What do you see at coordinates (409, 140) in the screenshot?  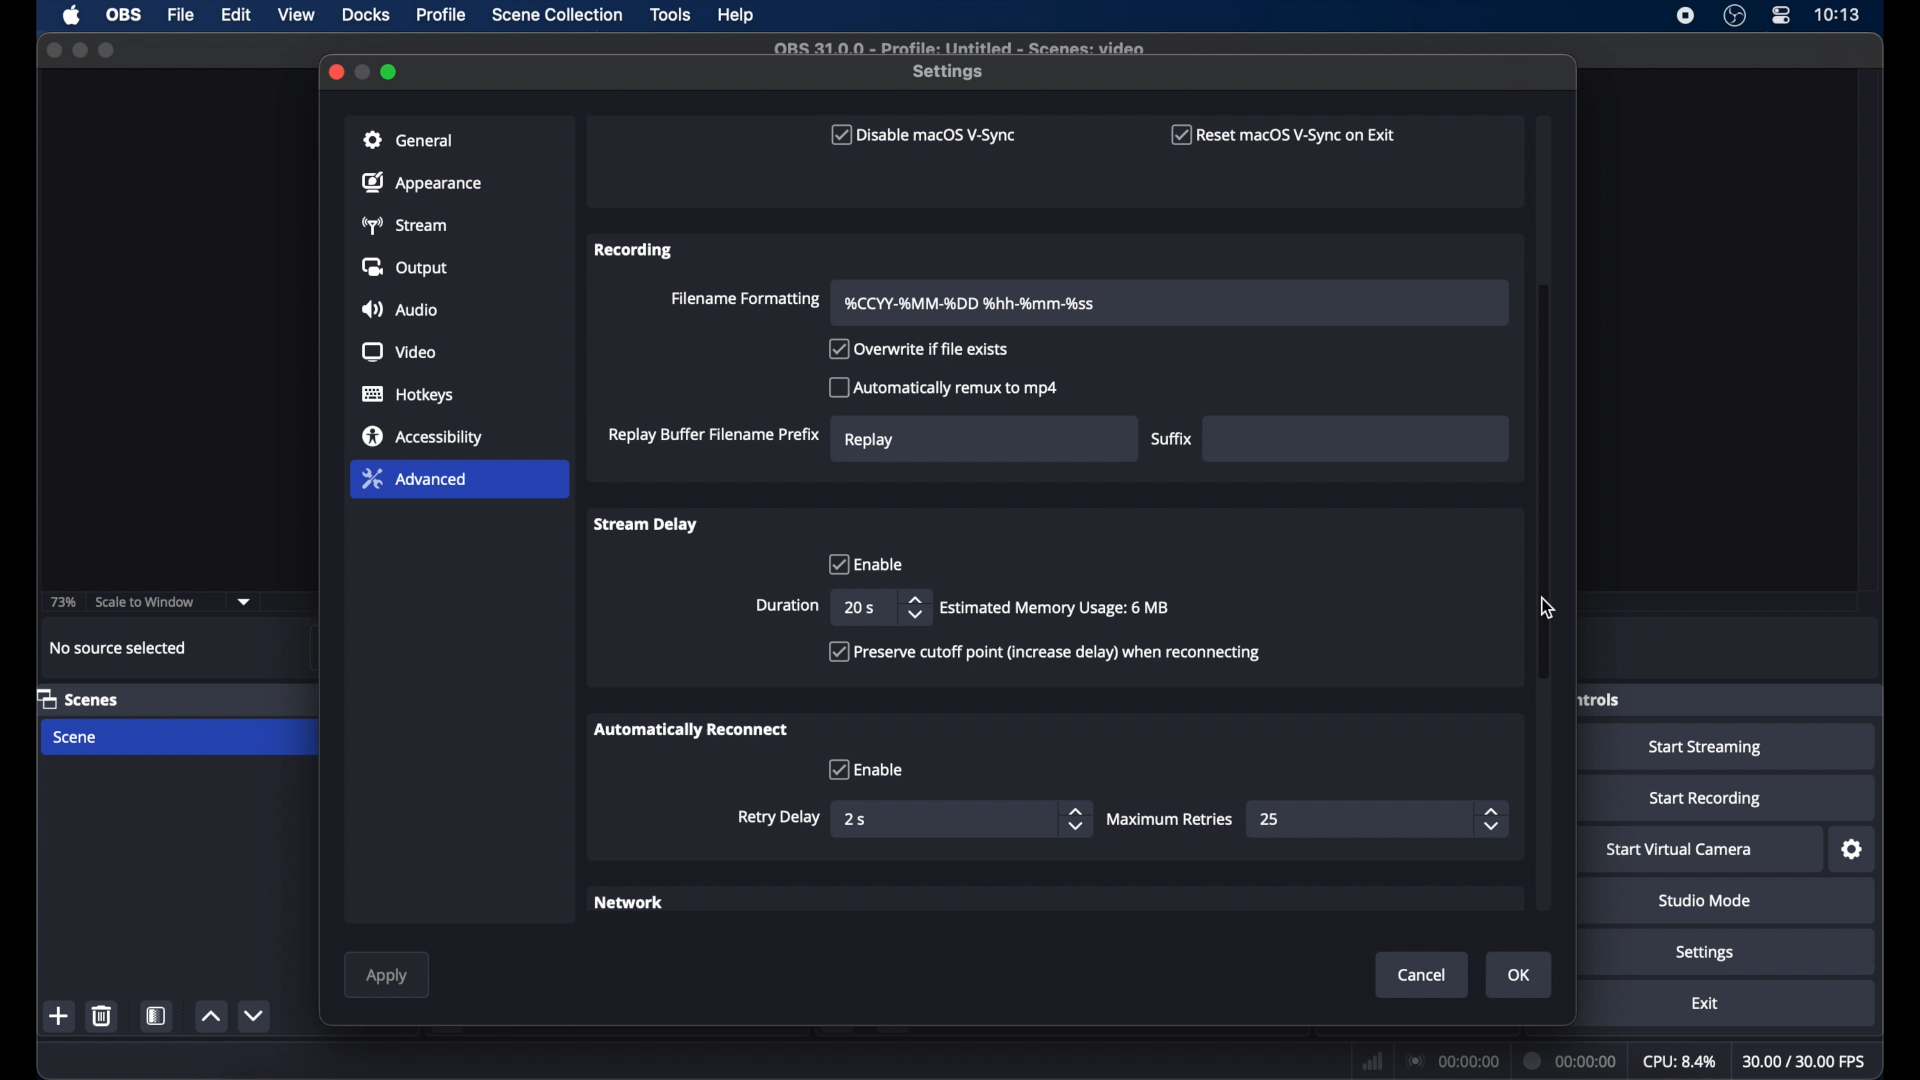 I see `general` at bounding box center [409, 140].